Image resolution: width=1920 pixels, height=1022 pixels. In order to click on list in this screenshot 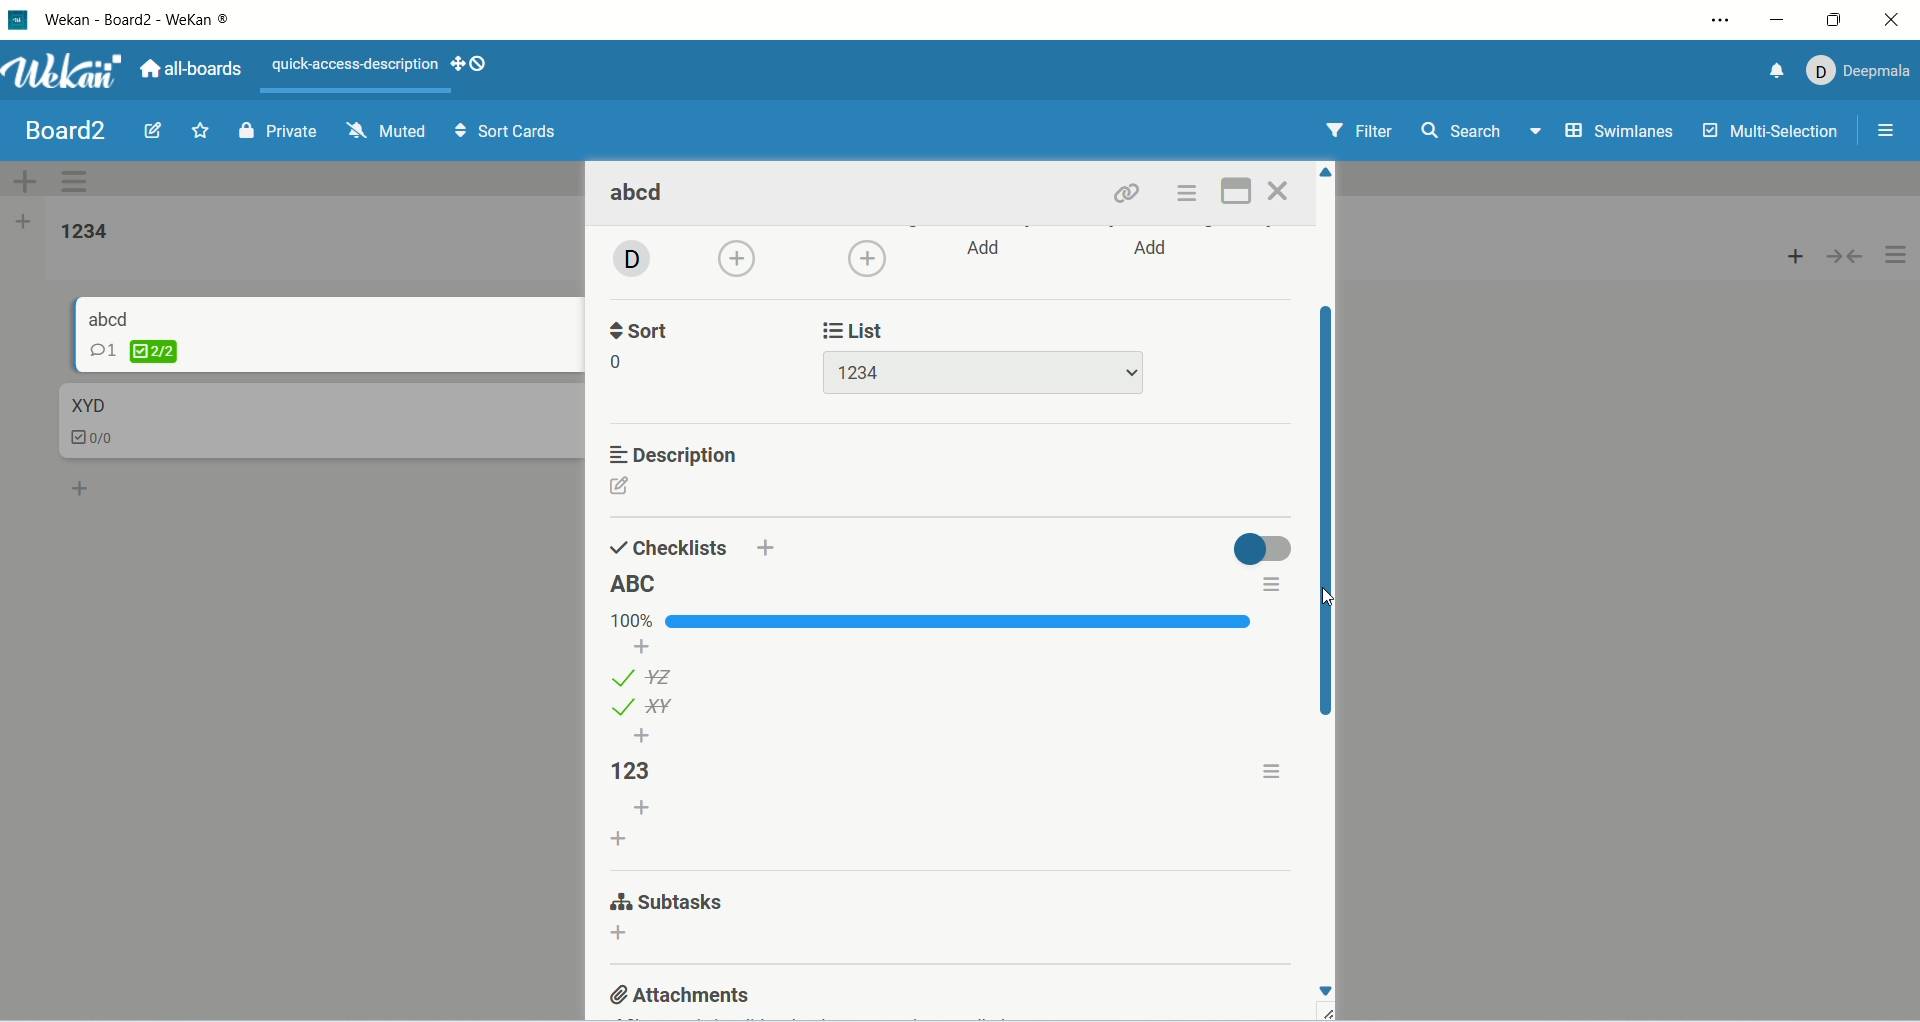, I will do `click(645, 676)`.